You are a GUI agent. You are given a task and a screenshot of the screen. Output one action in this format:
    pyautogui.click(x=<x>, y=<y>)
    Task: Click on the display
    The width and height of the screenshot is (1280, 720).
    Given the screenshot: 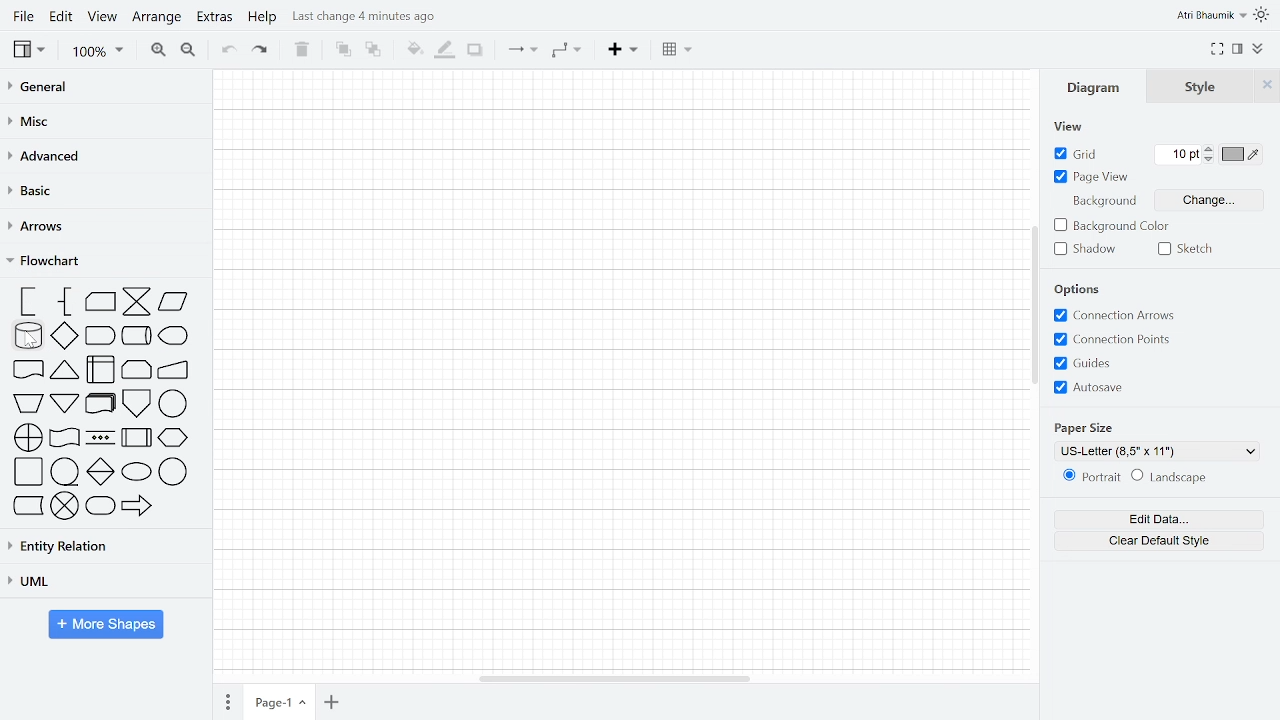 What is the action you would take?
    pyautogui.click(x=173, y=337)
    